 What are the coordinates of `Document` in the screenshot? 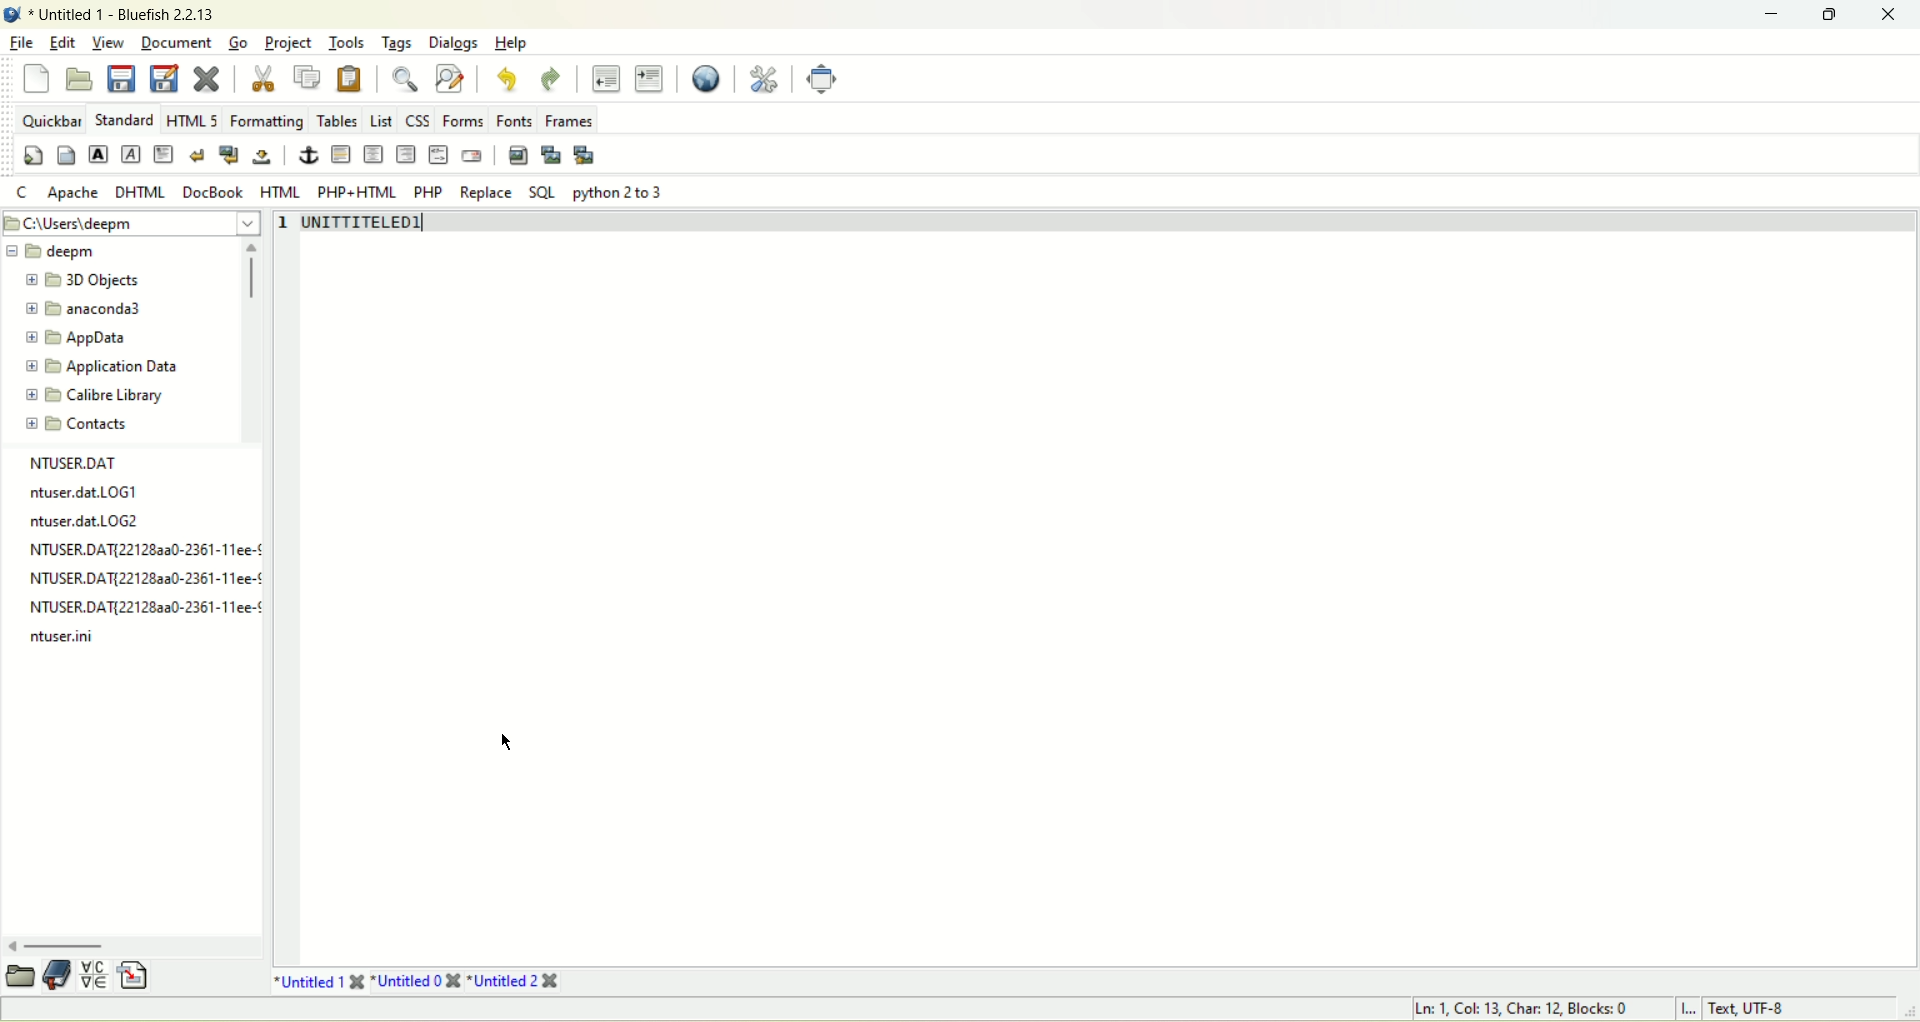 It's located at (175, 41).